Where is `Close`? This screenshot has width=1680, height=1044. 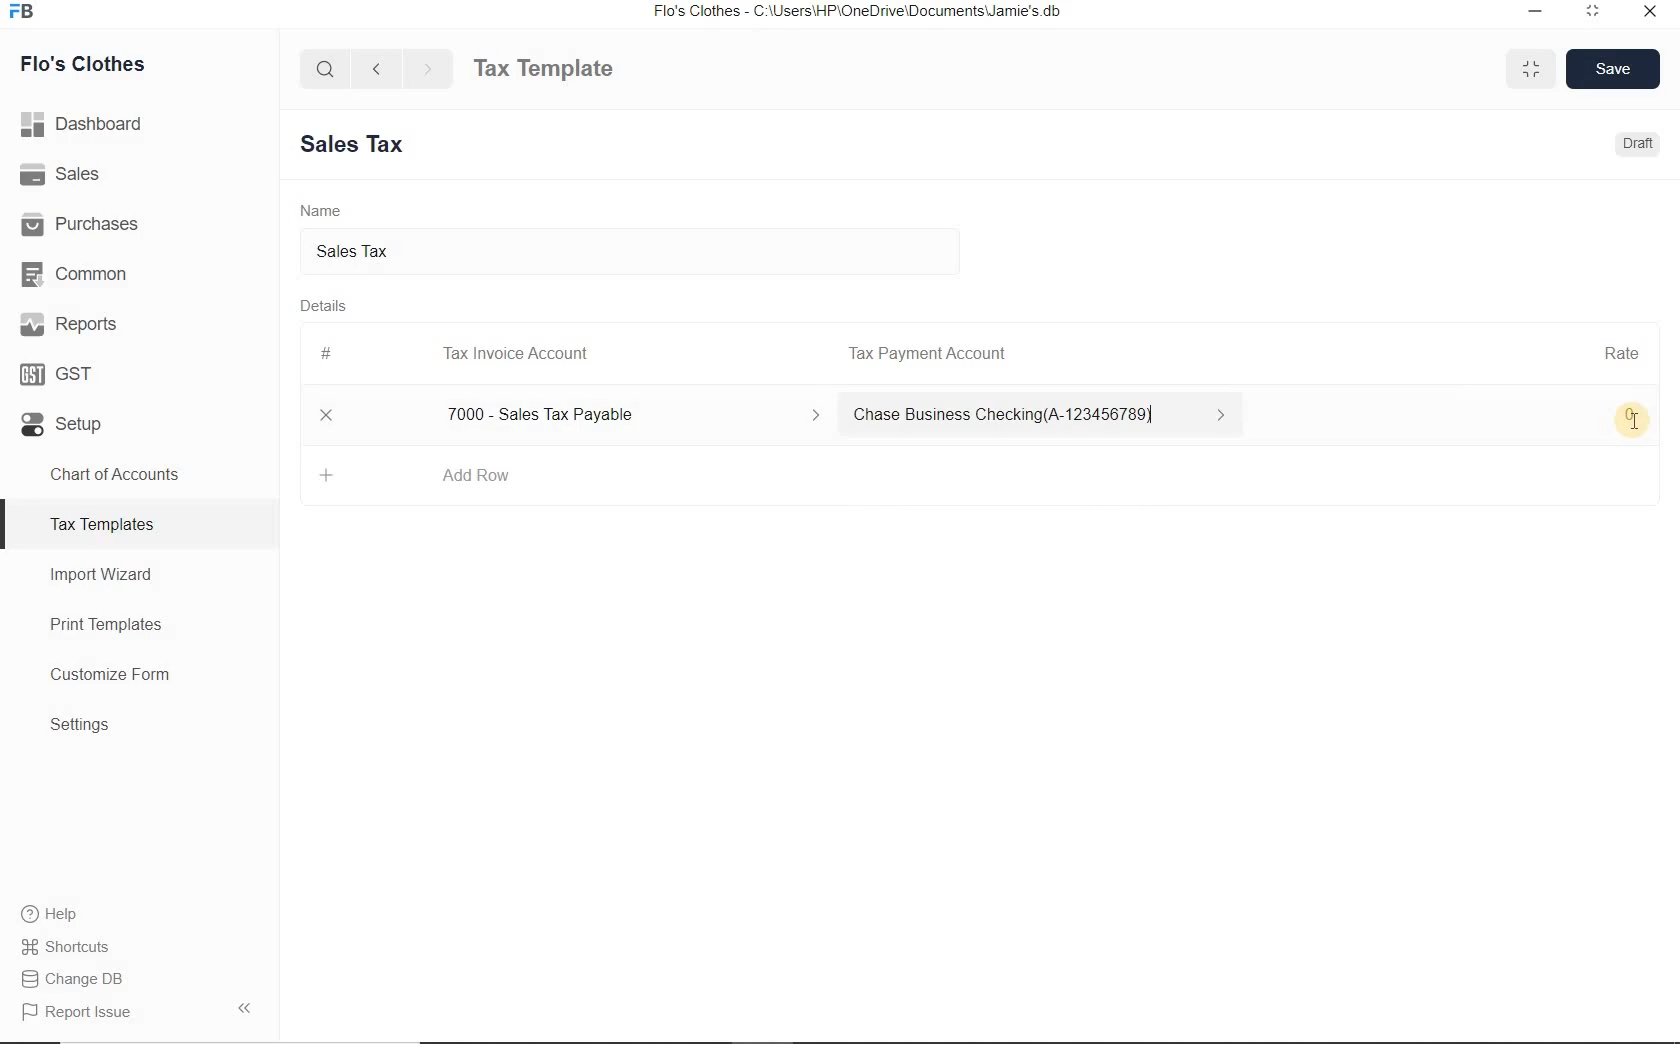
Close is located at coordinates (327, 415).